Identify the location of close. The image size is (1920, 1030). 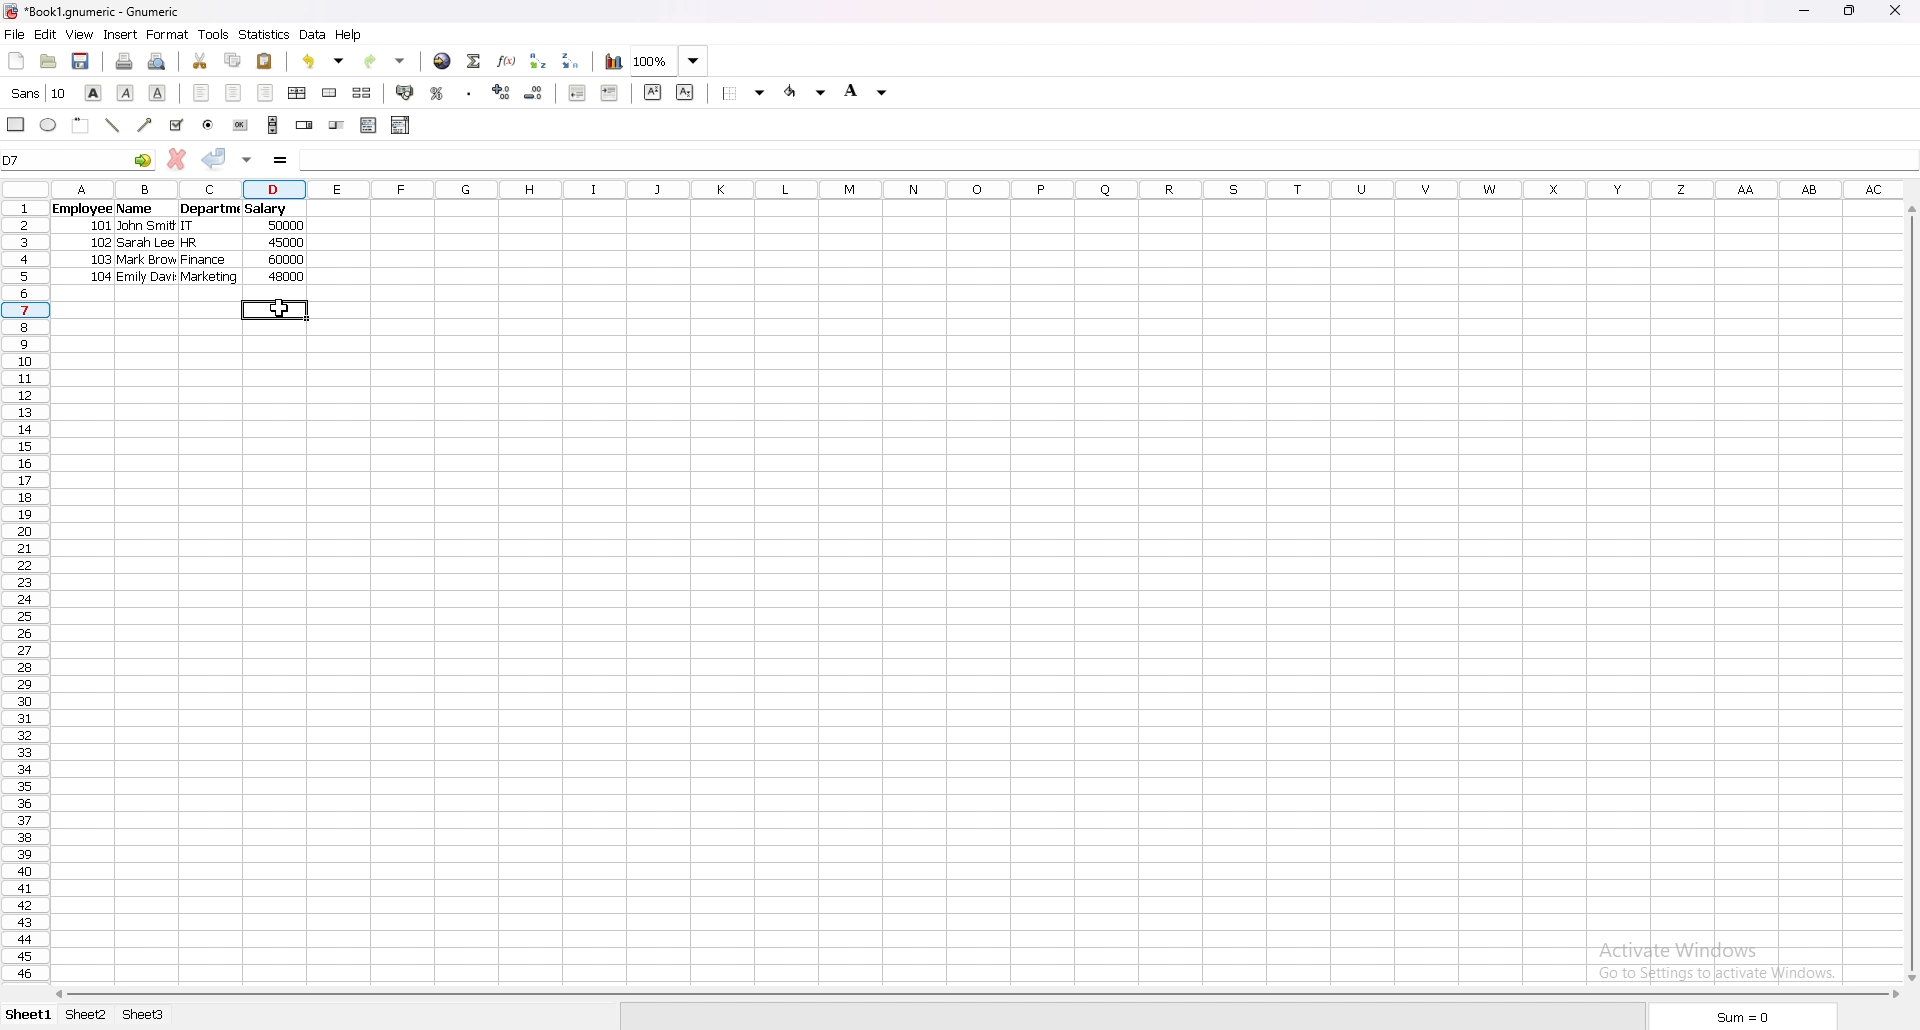
(1894, 11).